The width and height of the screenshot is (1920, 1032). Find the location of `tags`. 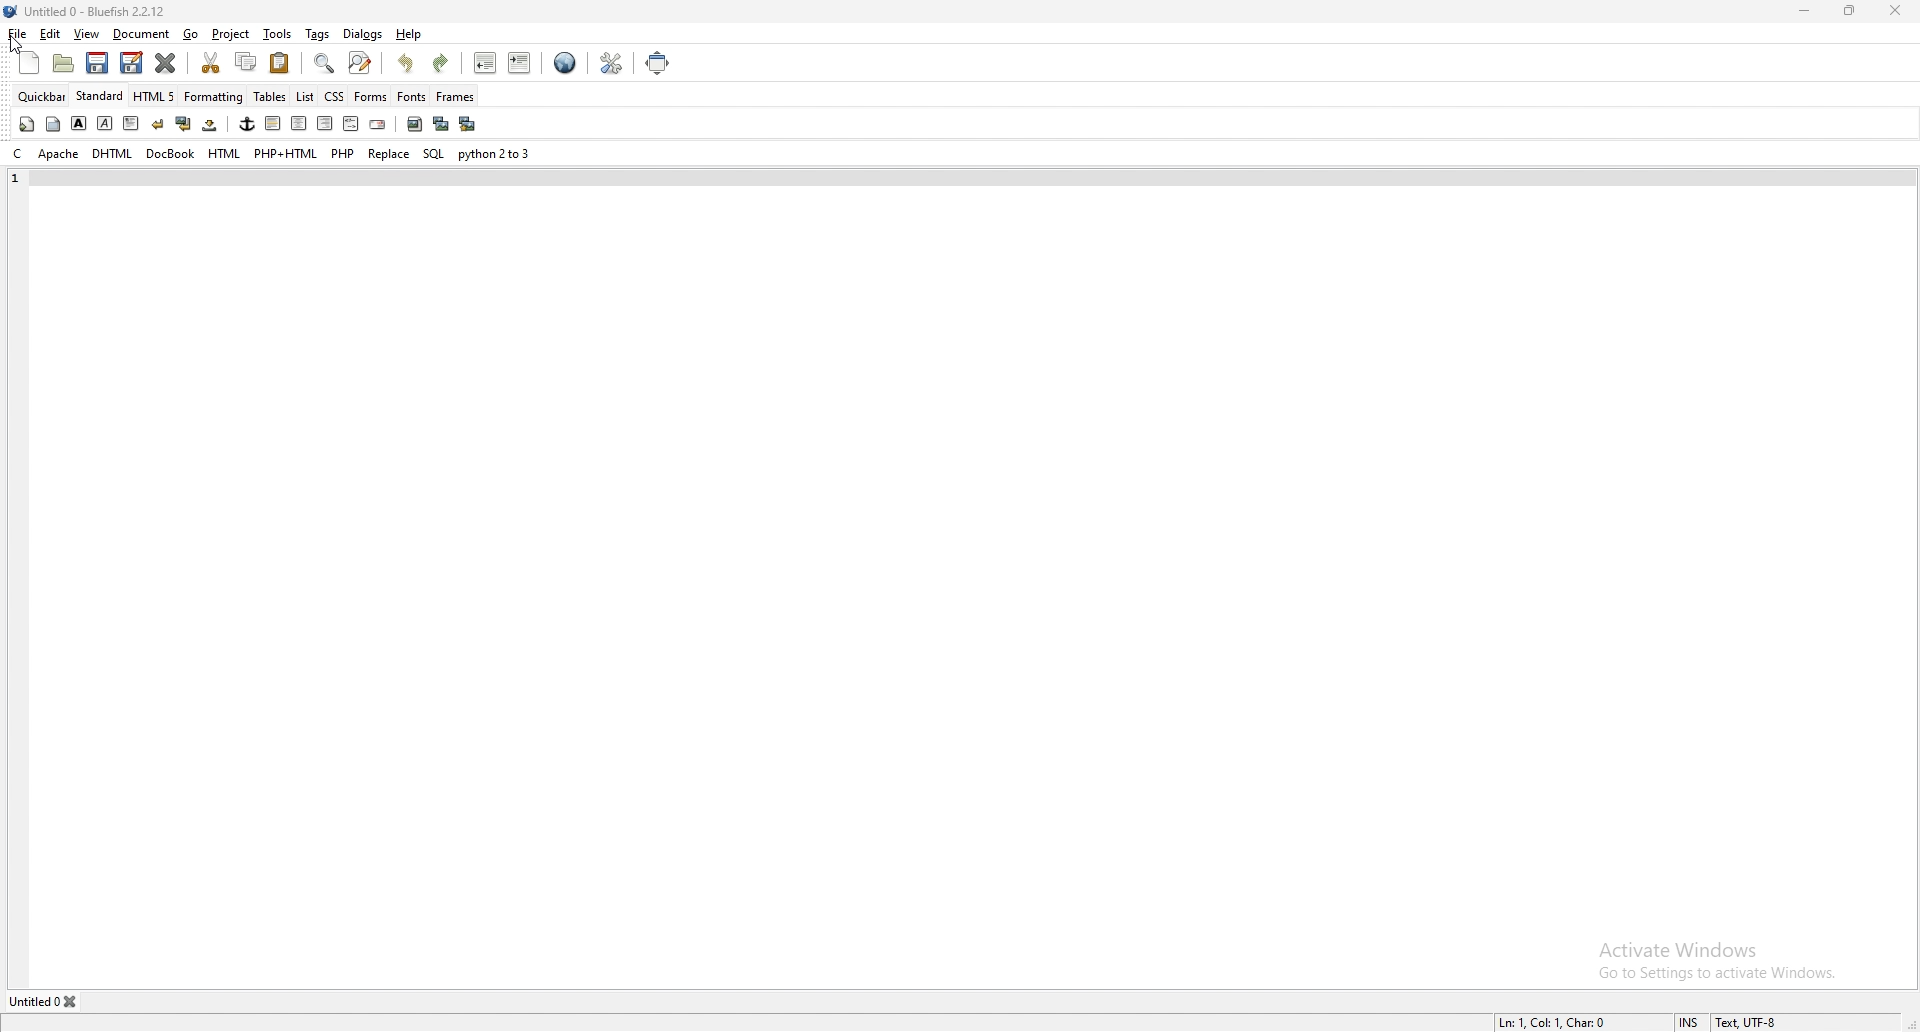

tags is located at coordinates (318, 33).